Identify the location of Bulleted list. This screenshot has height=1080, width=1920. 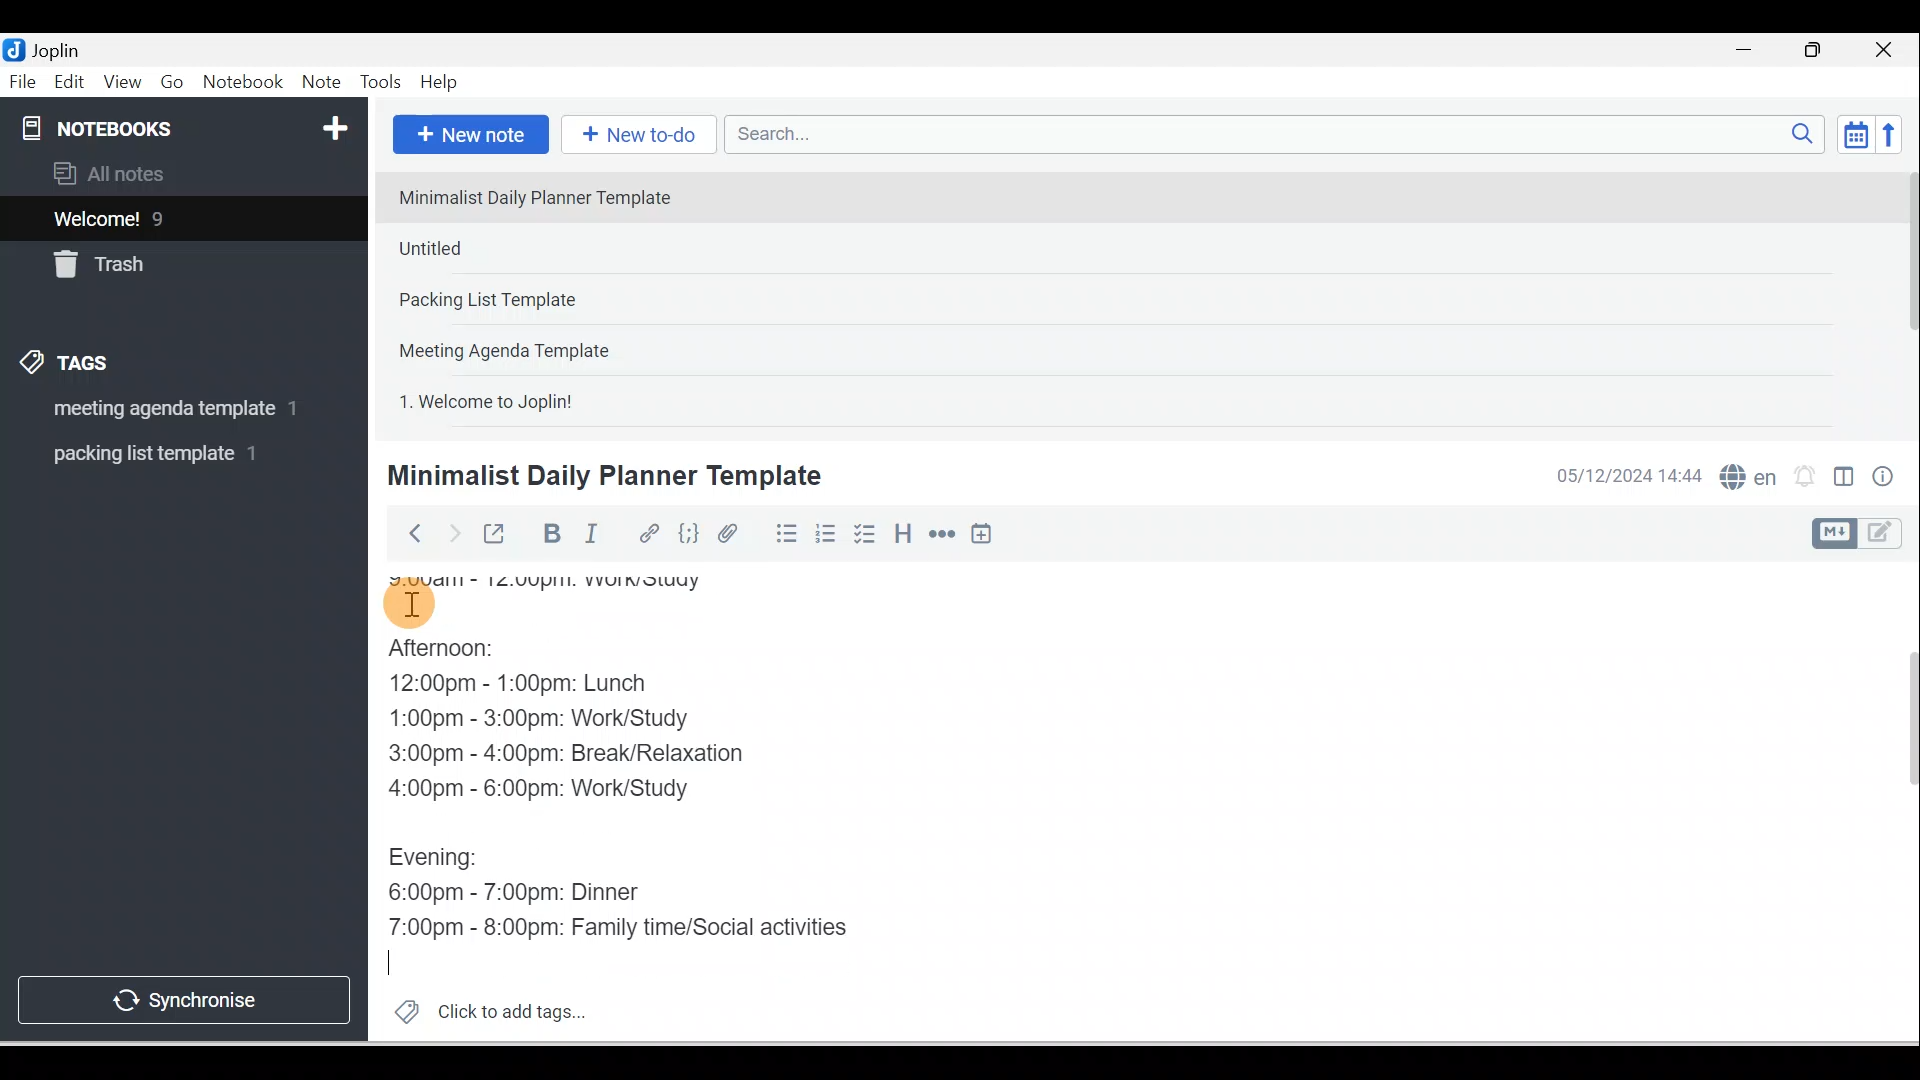
(782, 533).